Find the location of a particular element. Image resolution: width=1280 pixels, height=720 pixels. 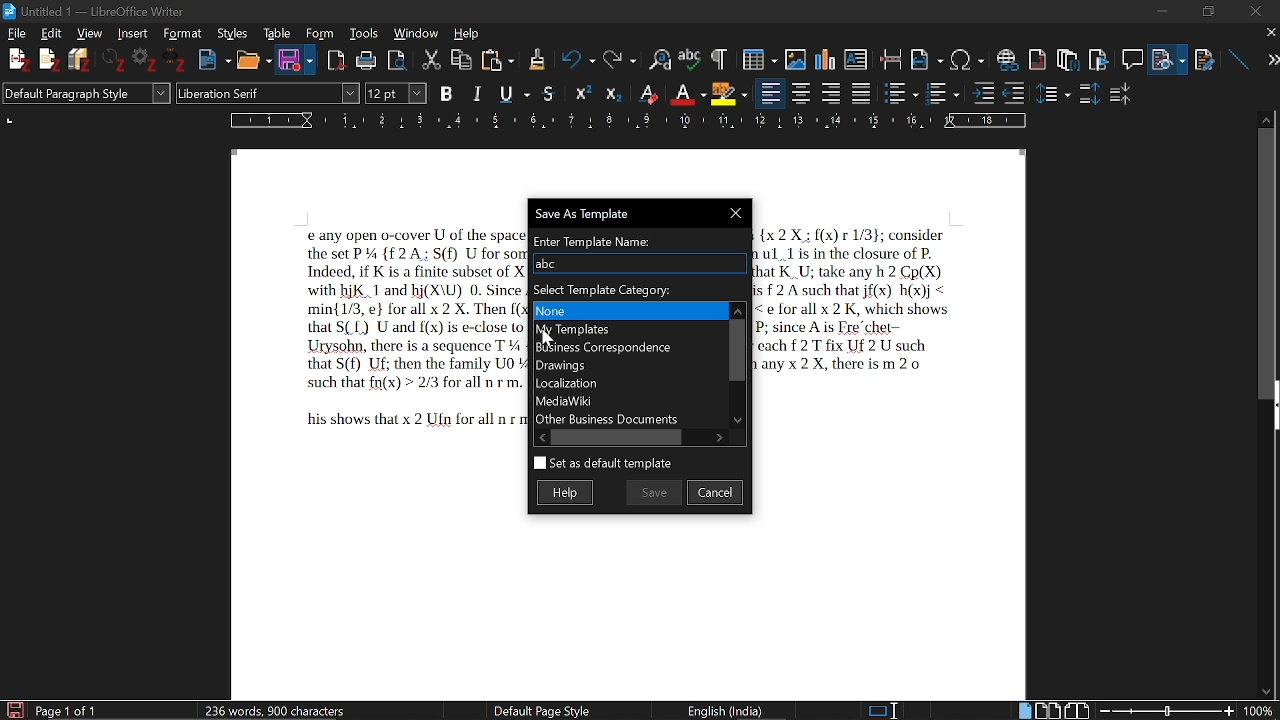

Book view is located at coordinates (1077, 709).